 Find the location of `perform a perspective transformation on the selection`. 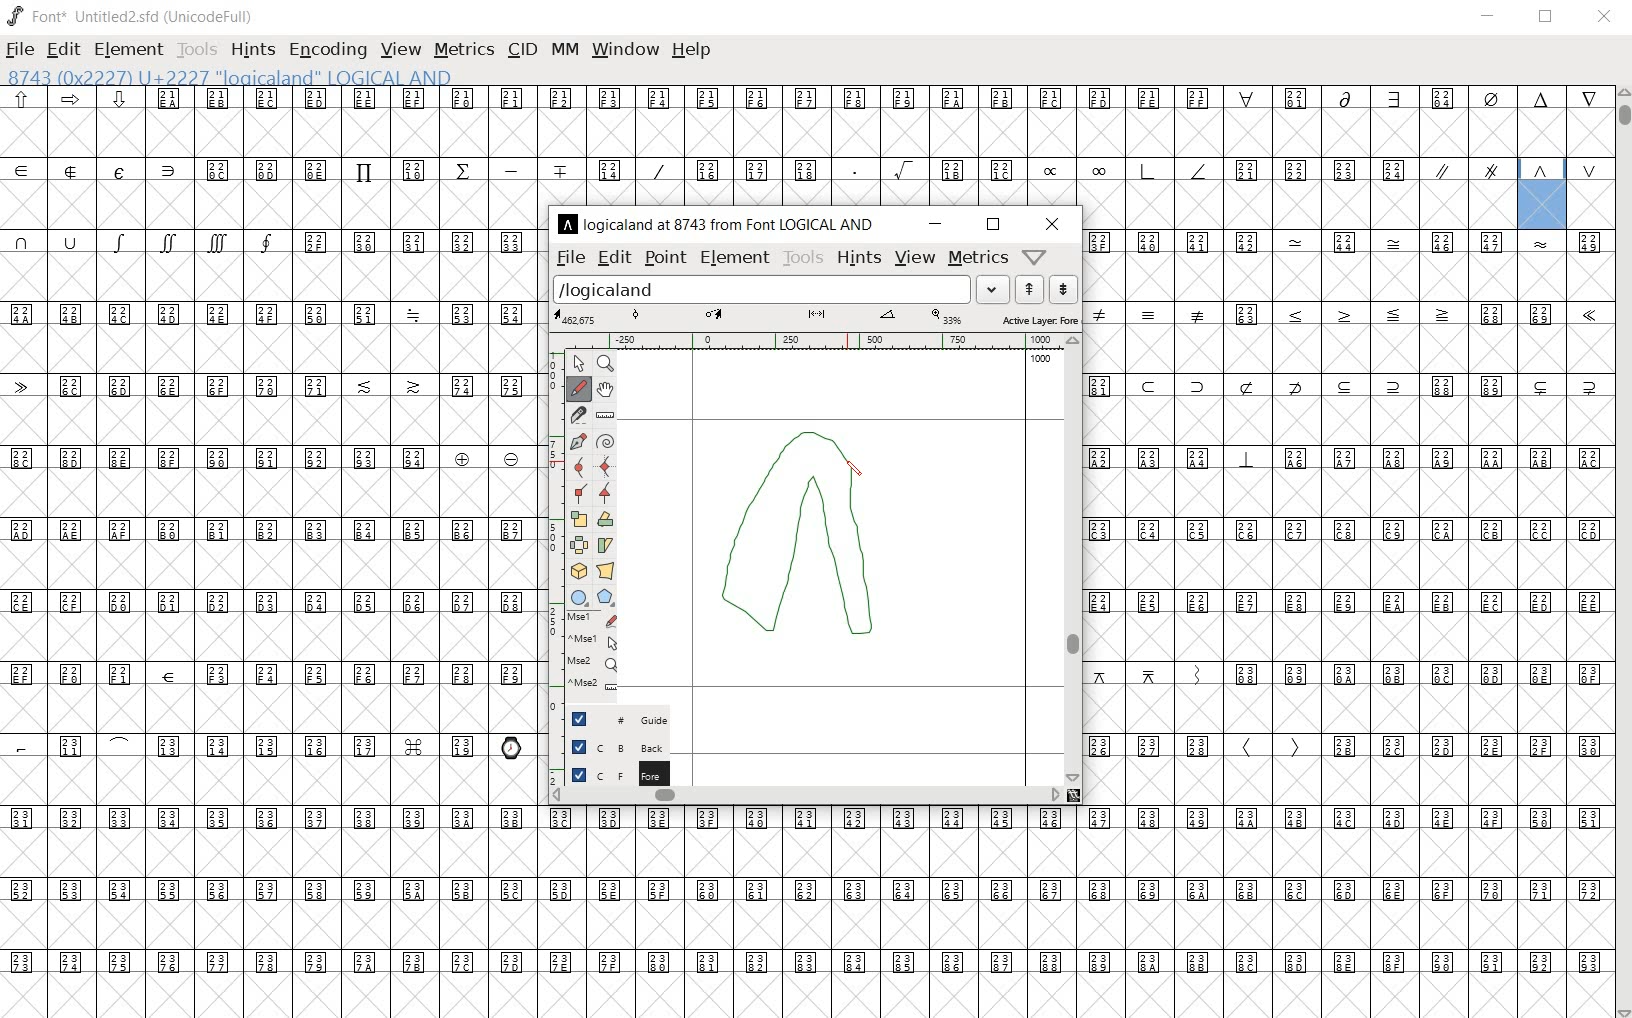

perform a perspective transformation on the selection is located at coordinates (604, 570).